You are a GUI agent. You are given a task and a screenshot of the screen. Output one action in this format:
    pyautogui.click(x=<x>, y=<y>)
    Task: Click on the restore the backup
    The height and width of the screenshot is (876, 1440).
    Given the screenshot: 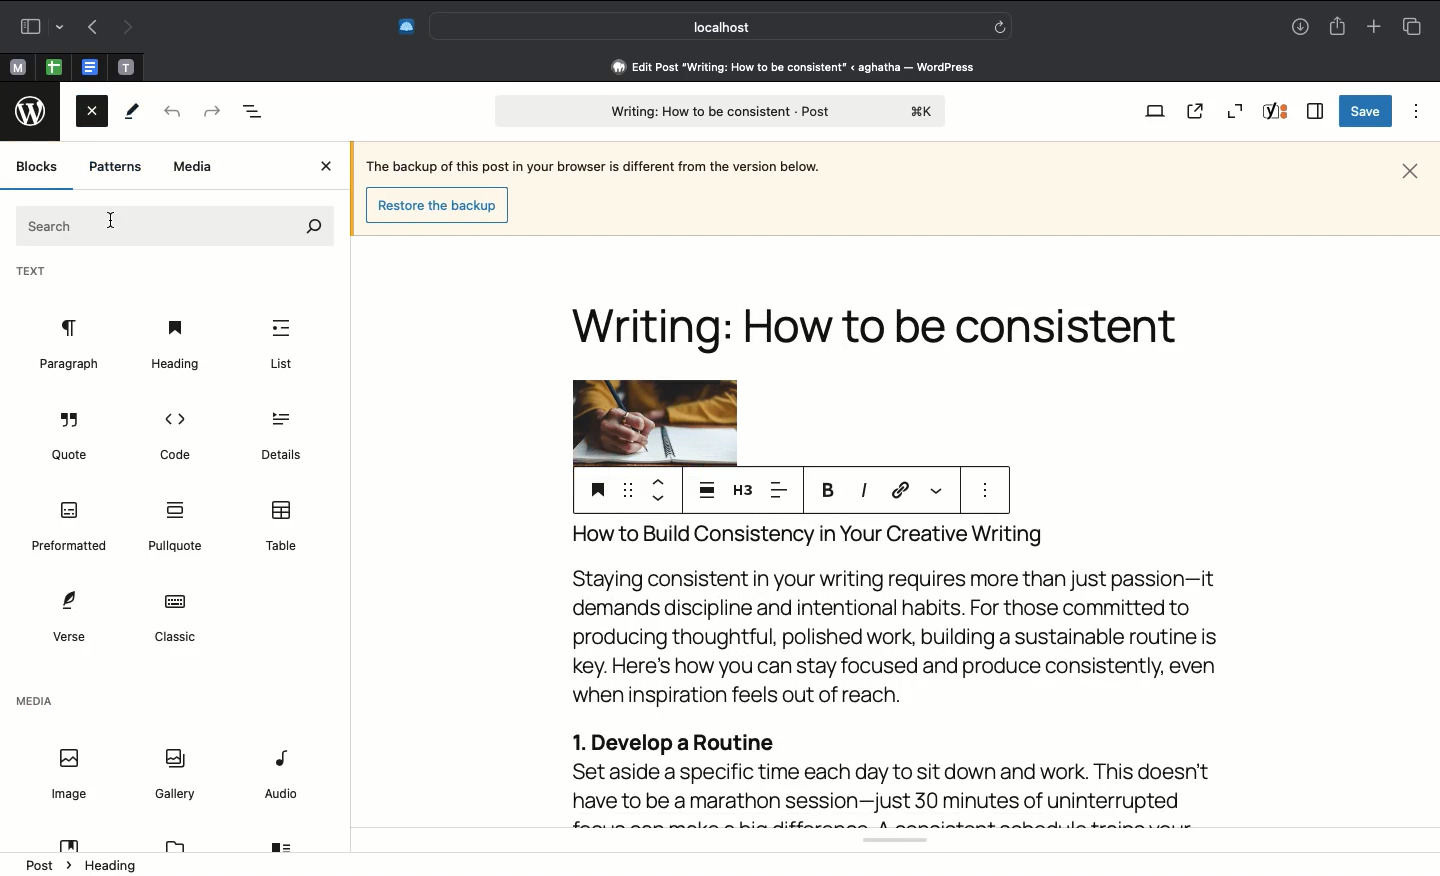 What is the action you would take?
    pyautogui.click(x=440, y=205)
    